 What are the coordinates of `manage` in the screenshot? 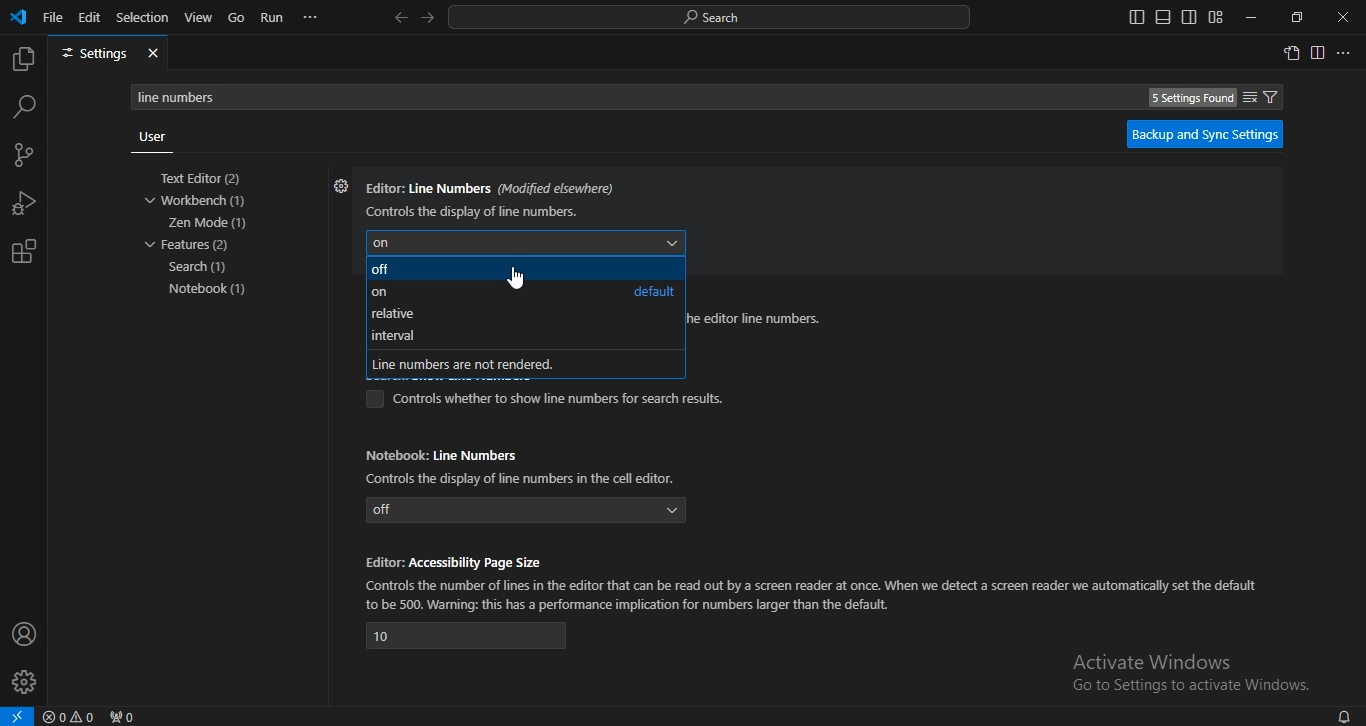 It's located at (26, 684).